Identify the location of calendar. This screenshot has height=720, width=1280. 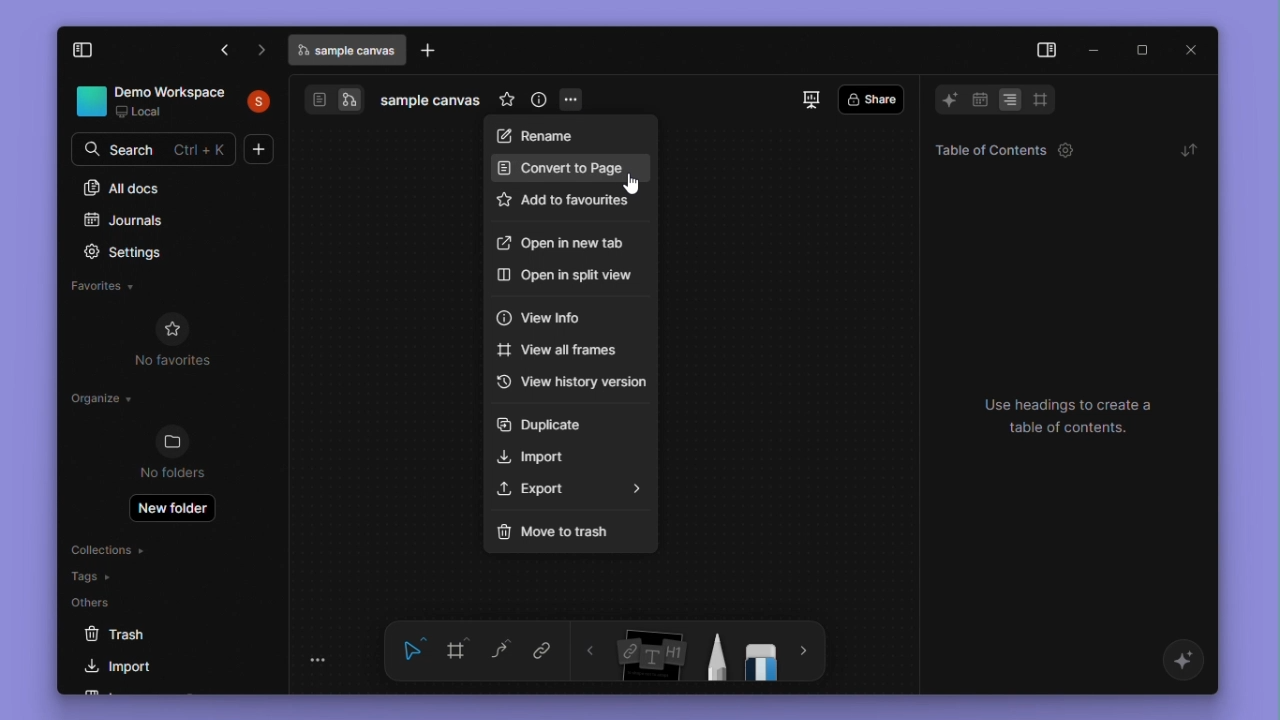
(979, 102).